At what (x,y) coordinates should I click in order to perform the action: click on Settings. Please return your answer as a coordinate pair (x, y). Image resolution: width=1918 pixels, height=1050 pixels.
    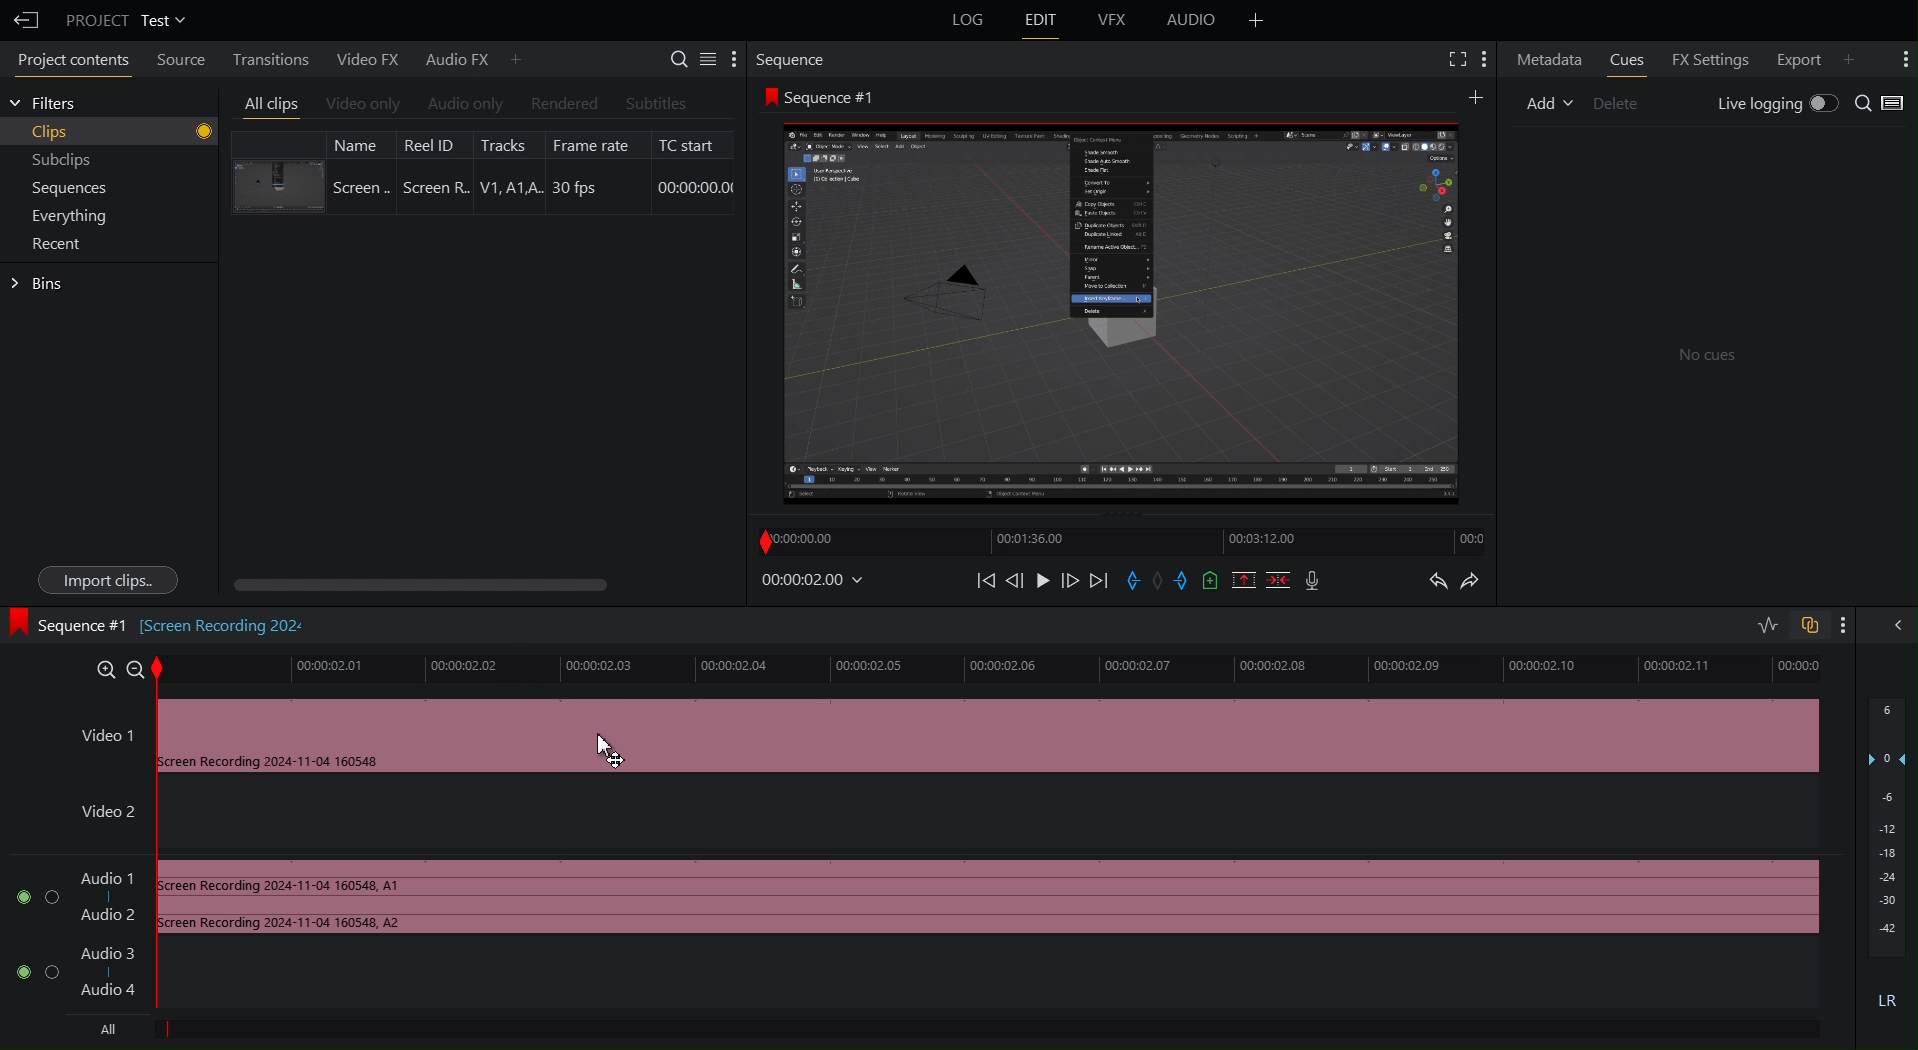
    Looking at the image, I should click on (701, 61).